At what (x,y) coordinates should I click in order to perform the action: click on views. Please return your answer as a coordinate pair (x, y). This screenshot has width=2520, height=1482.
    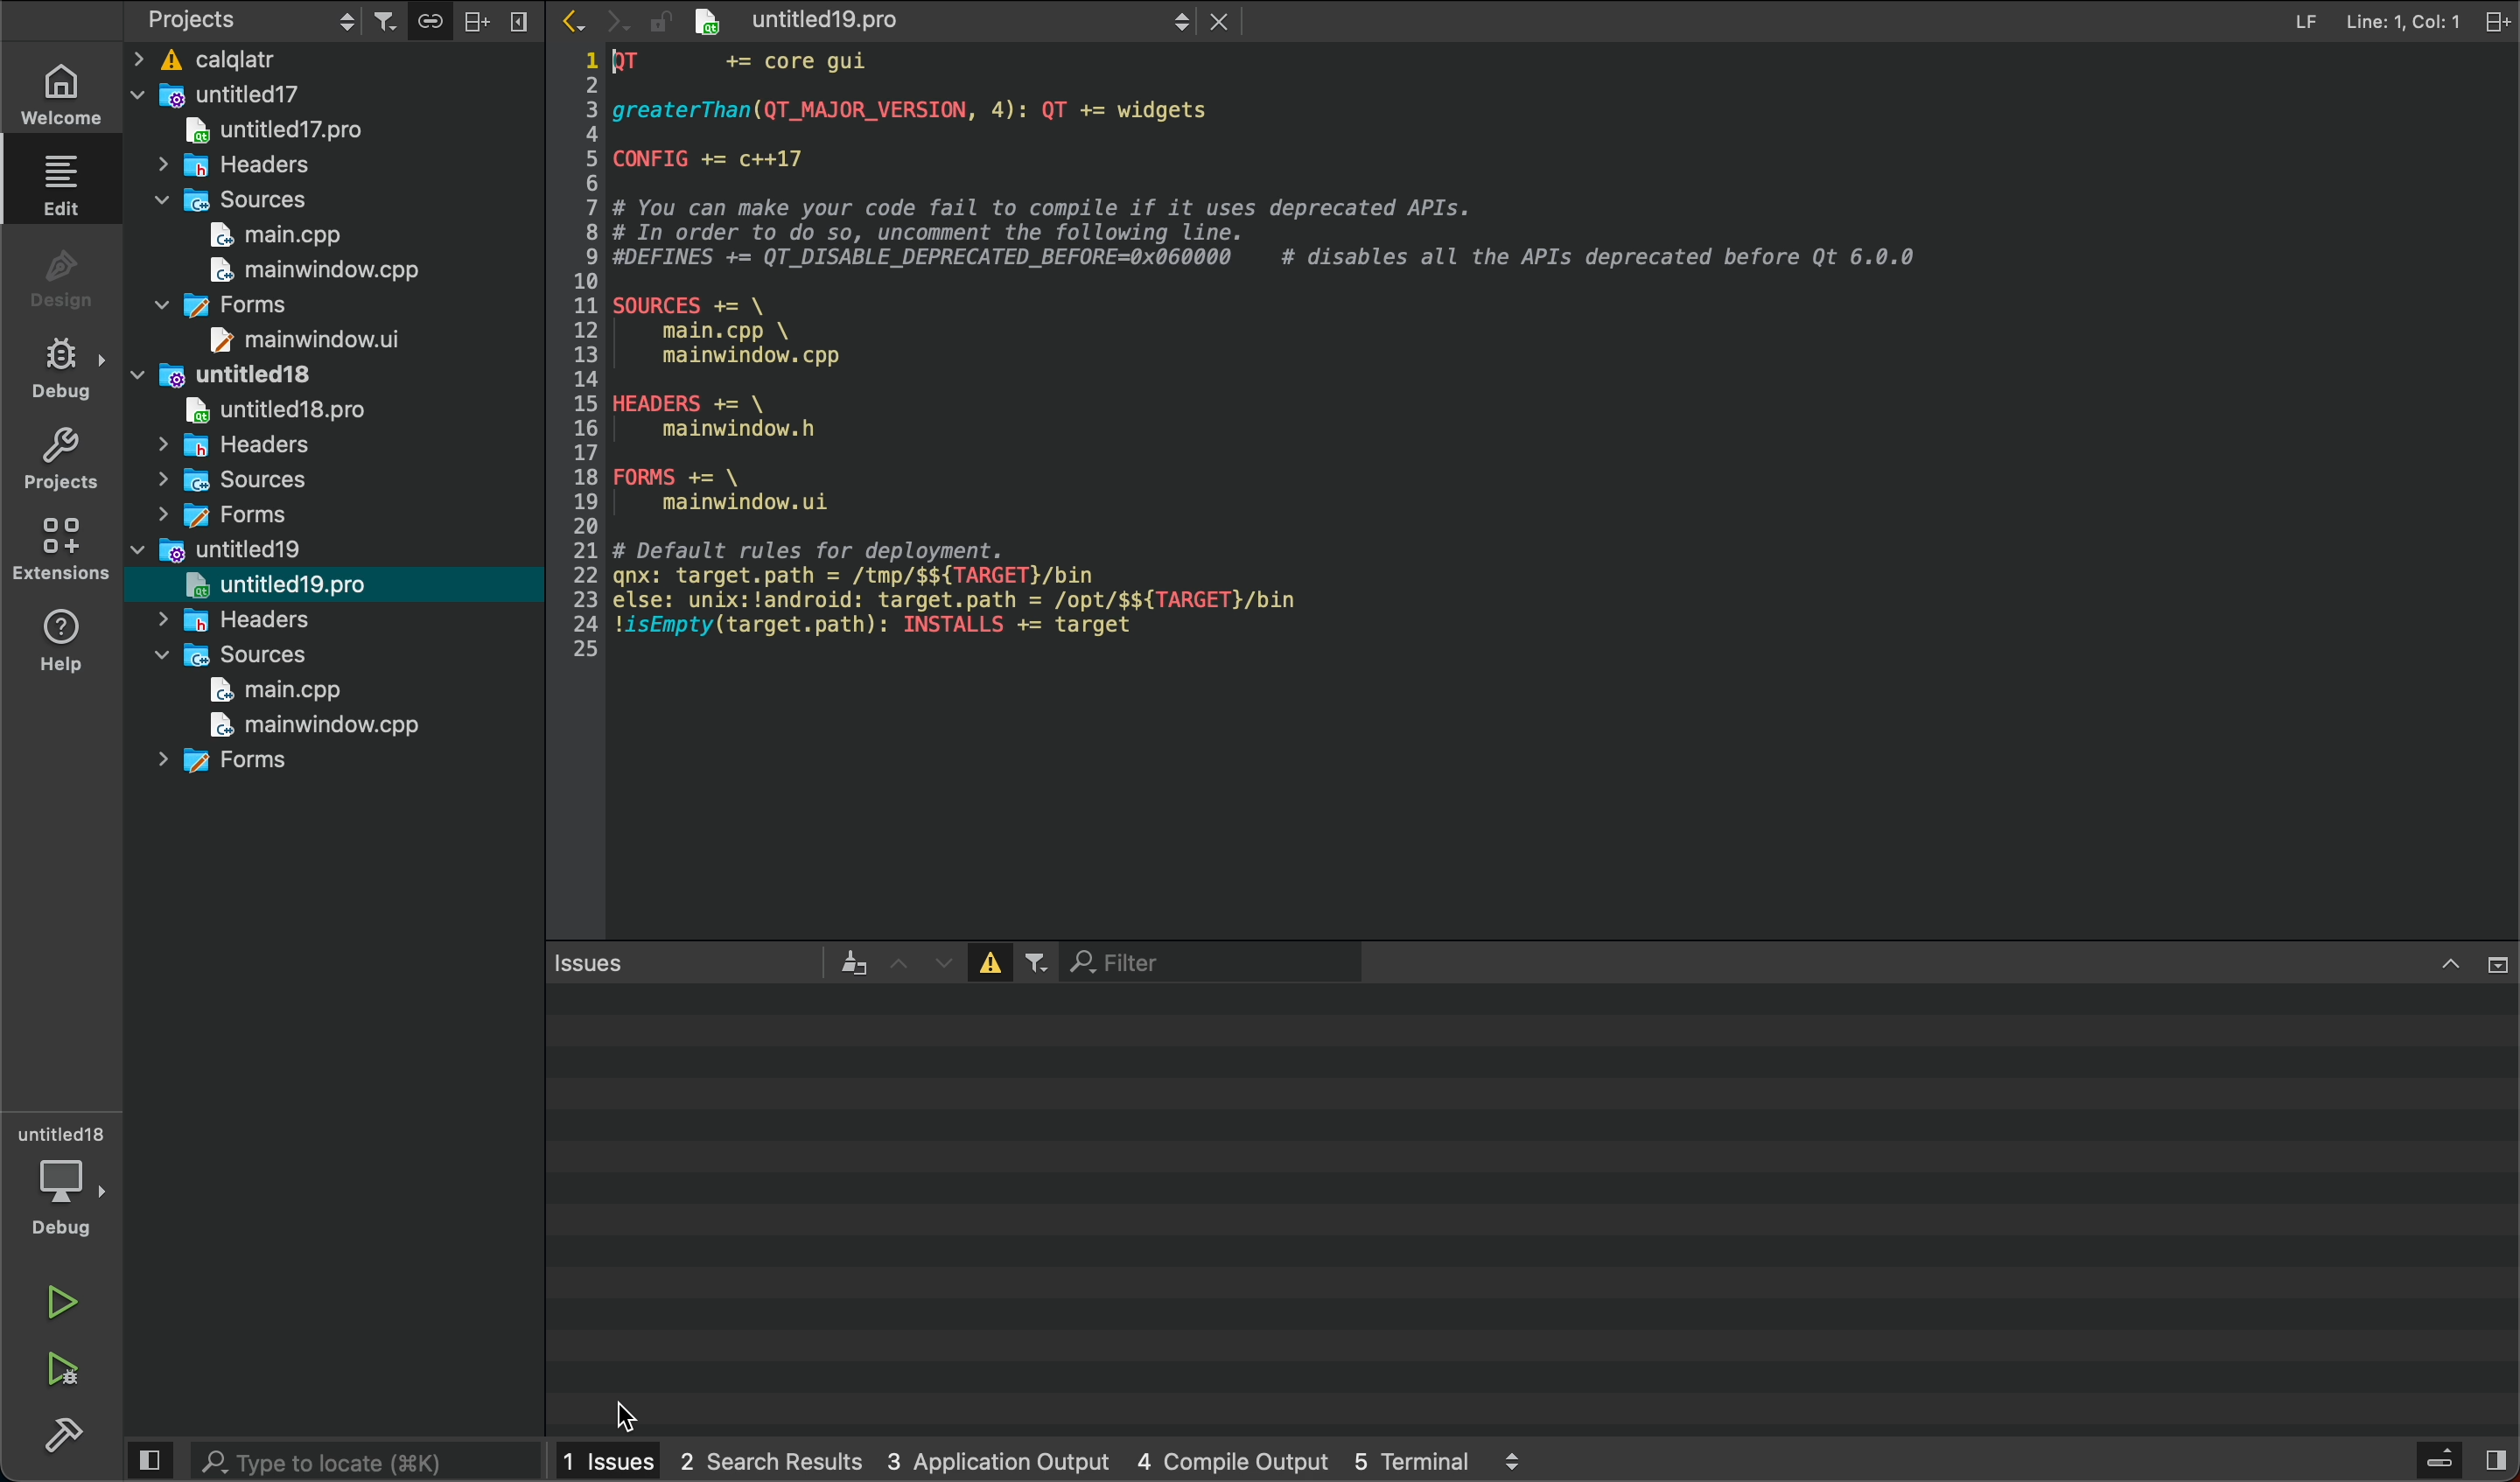
    Looking at the image, I should click on (2457, 1457).